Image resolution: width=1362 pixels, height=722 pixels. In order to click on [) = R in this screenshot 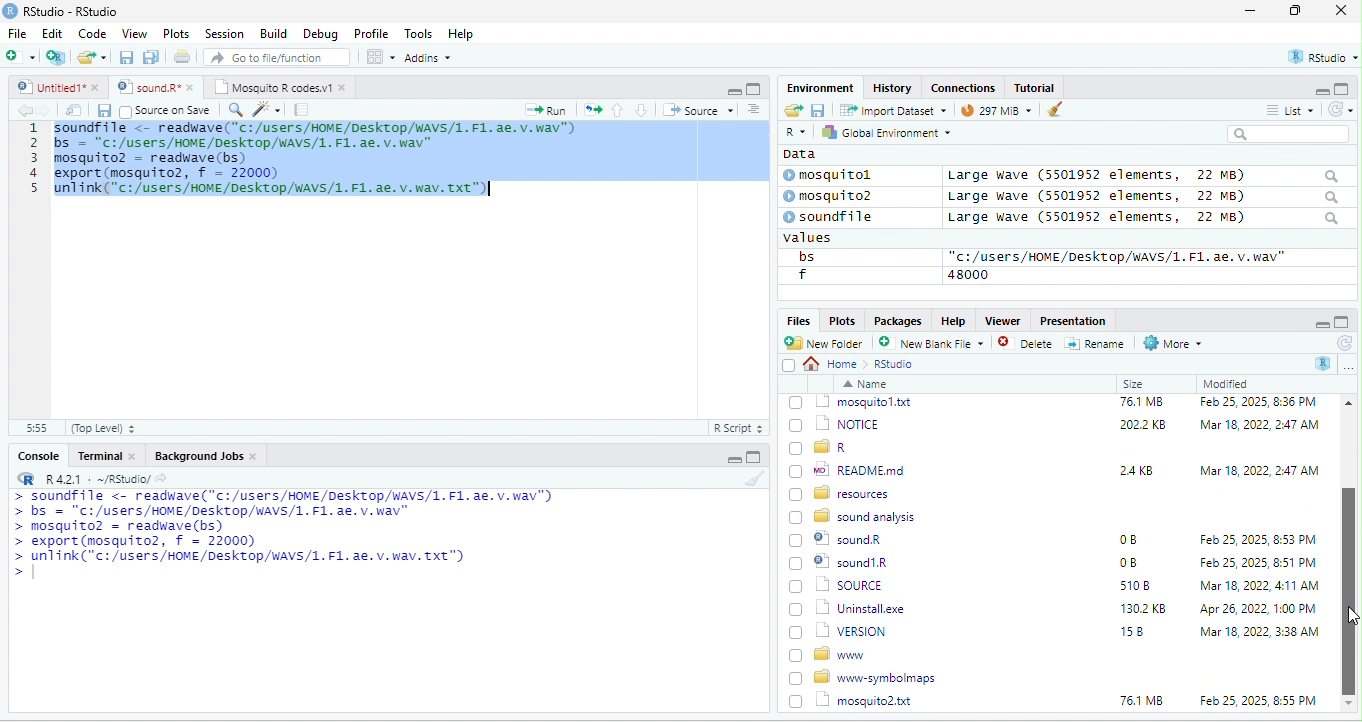, I will do `click(830, 567)`.